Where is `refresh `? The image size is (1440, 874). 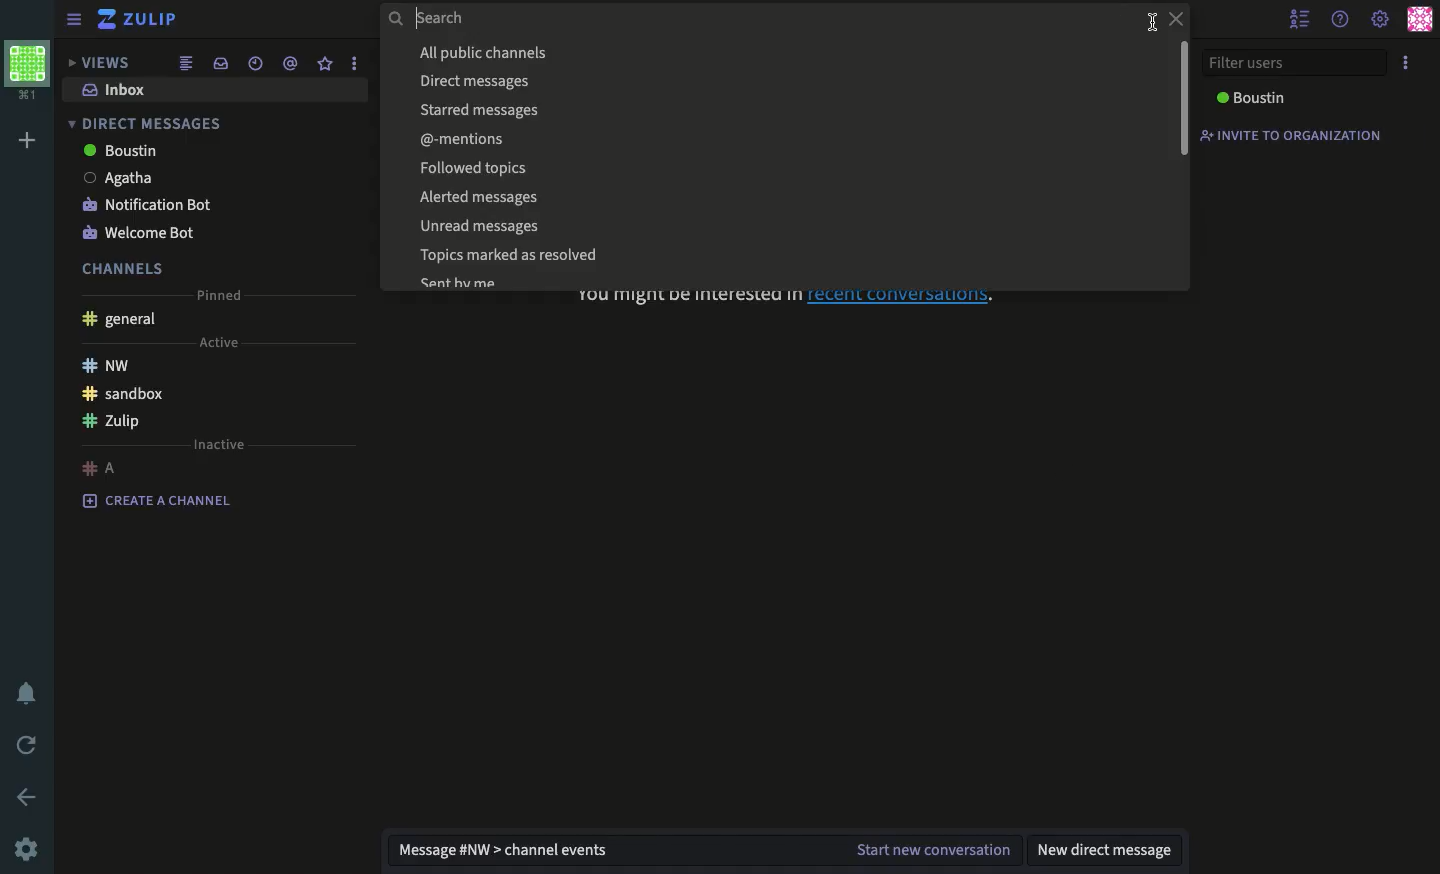
refresh  is located at coordinates (29, 742).